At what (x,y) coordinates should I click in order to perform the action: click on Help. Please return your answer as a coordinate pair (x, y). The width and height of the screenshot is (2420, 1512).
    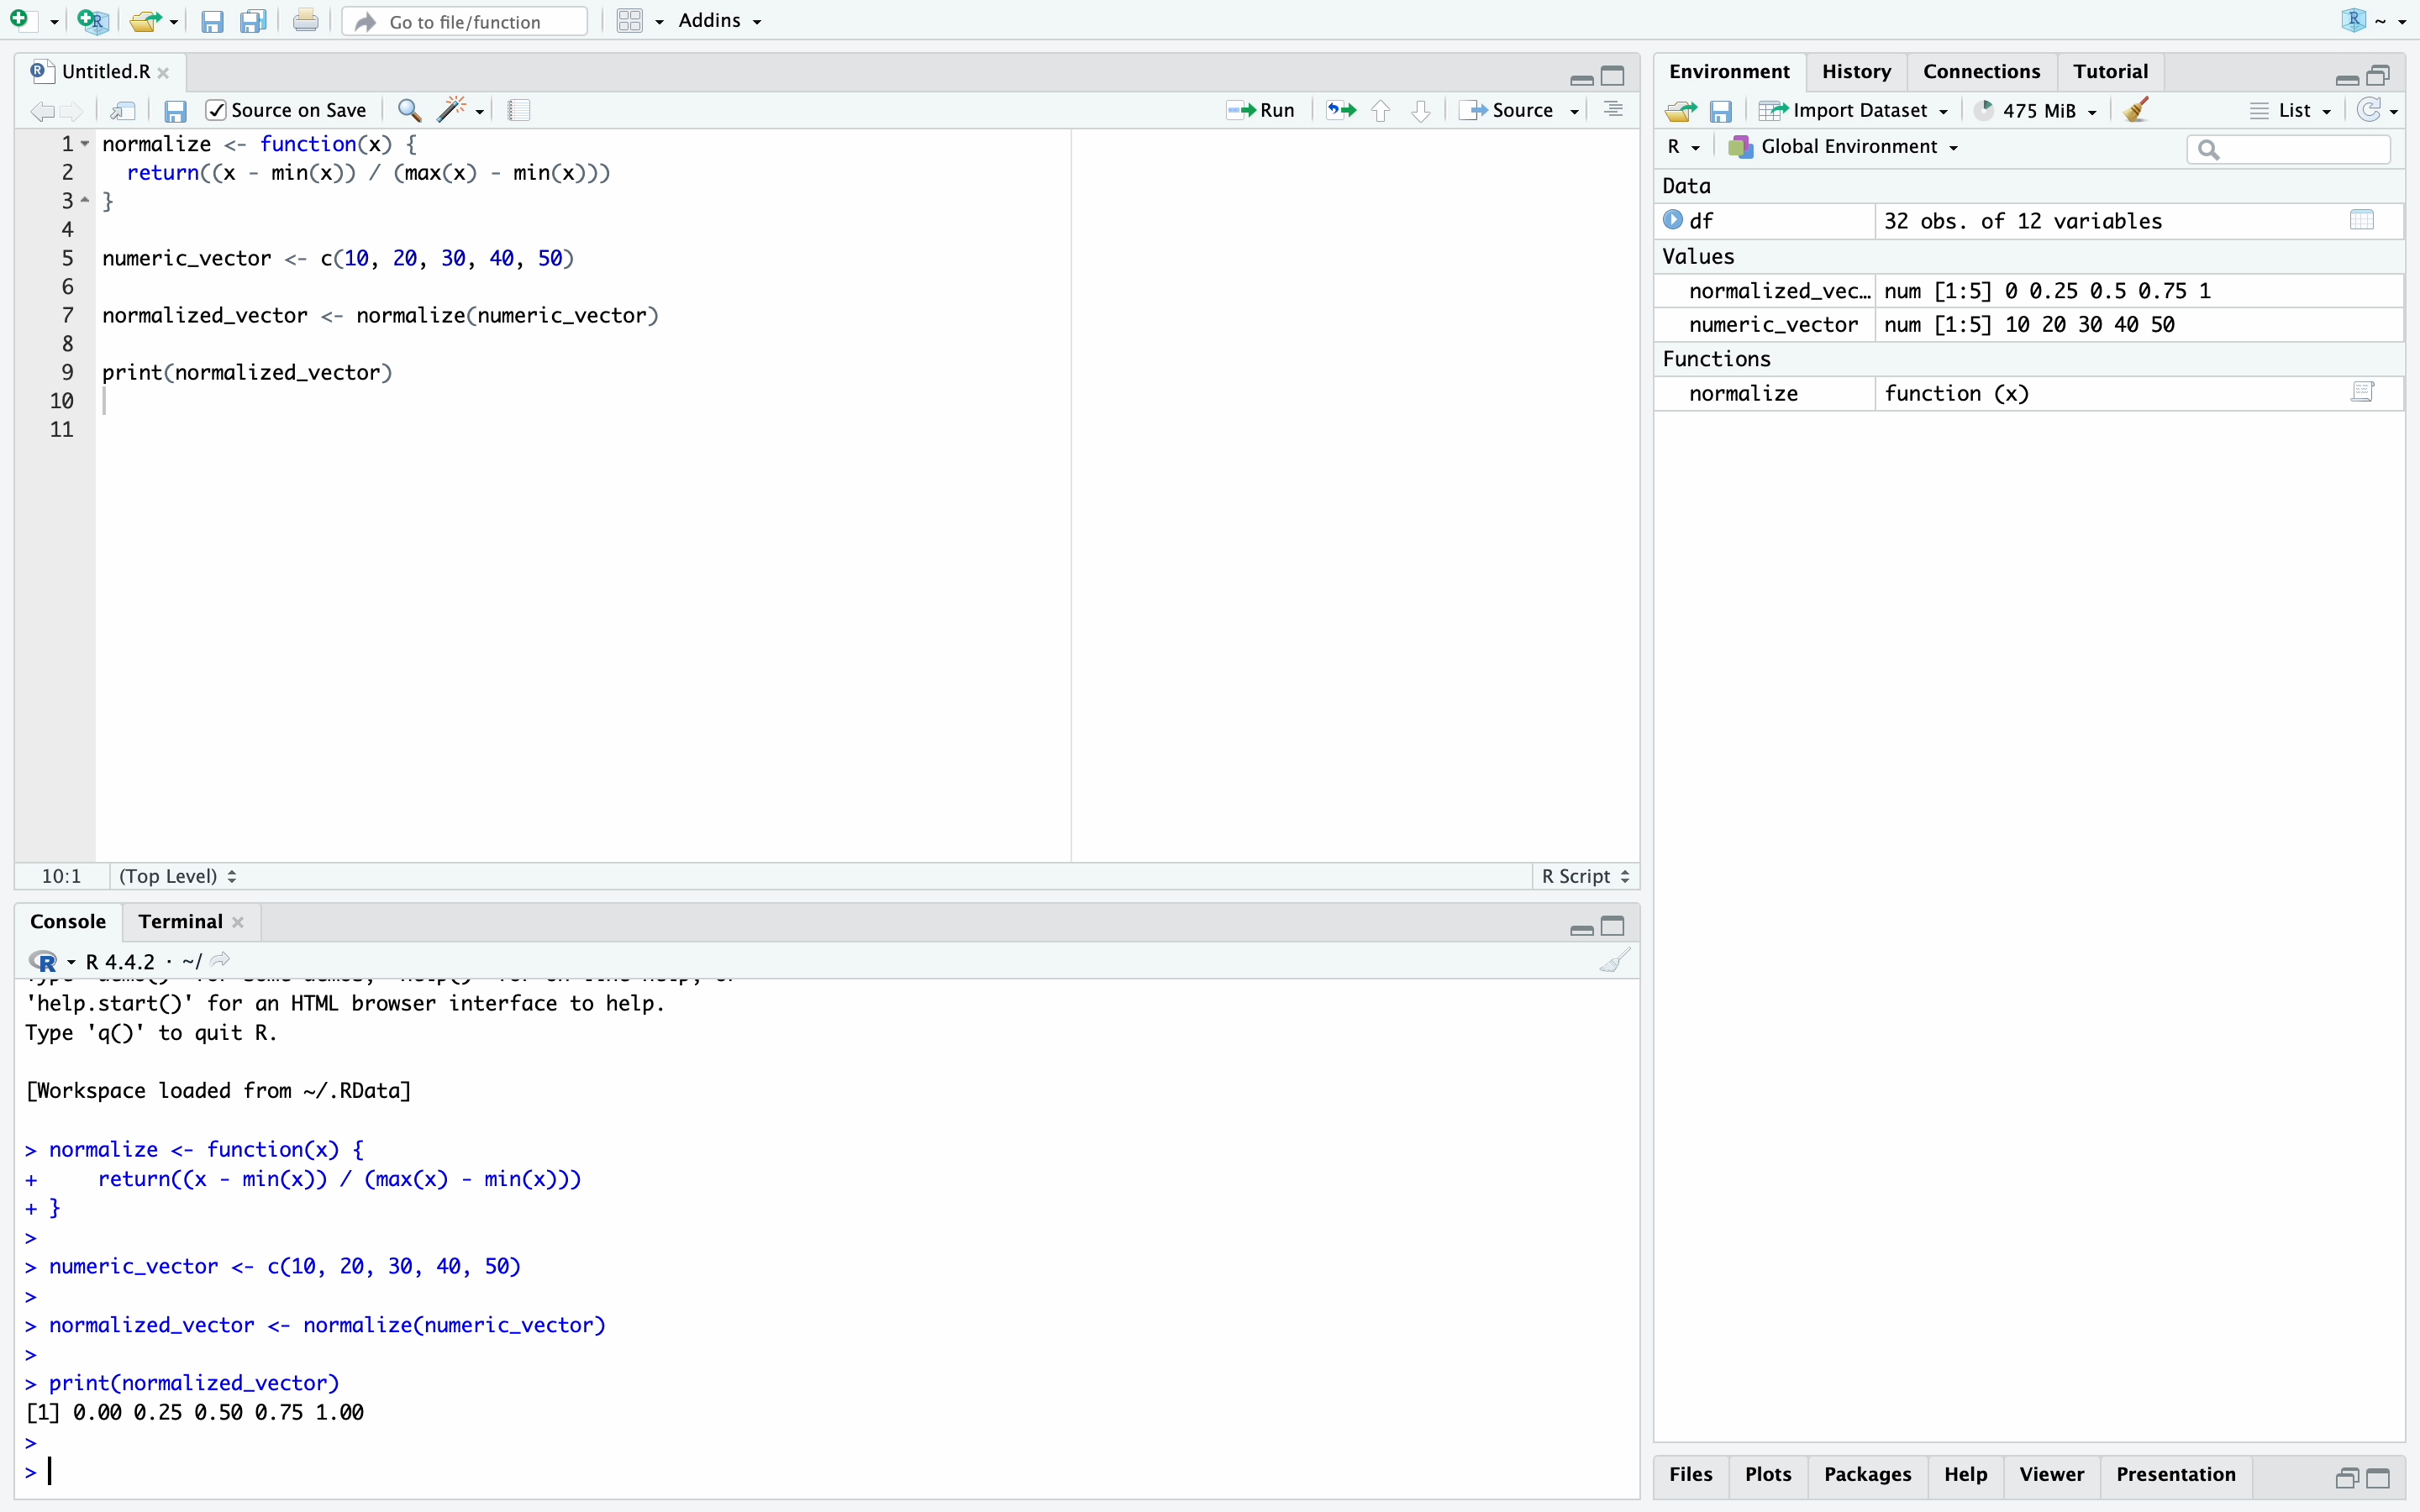
    Looking at the image, I should click on (1966, 1475).